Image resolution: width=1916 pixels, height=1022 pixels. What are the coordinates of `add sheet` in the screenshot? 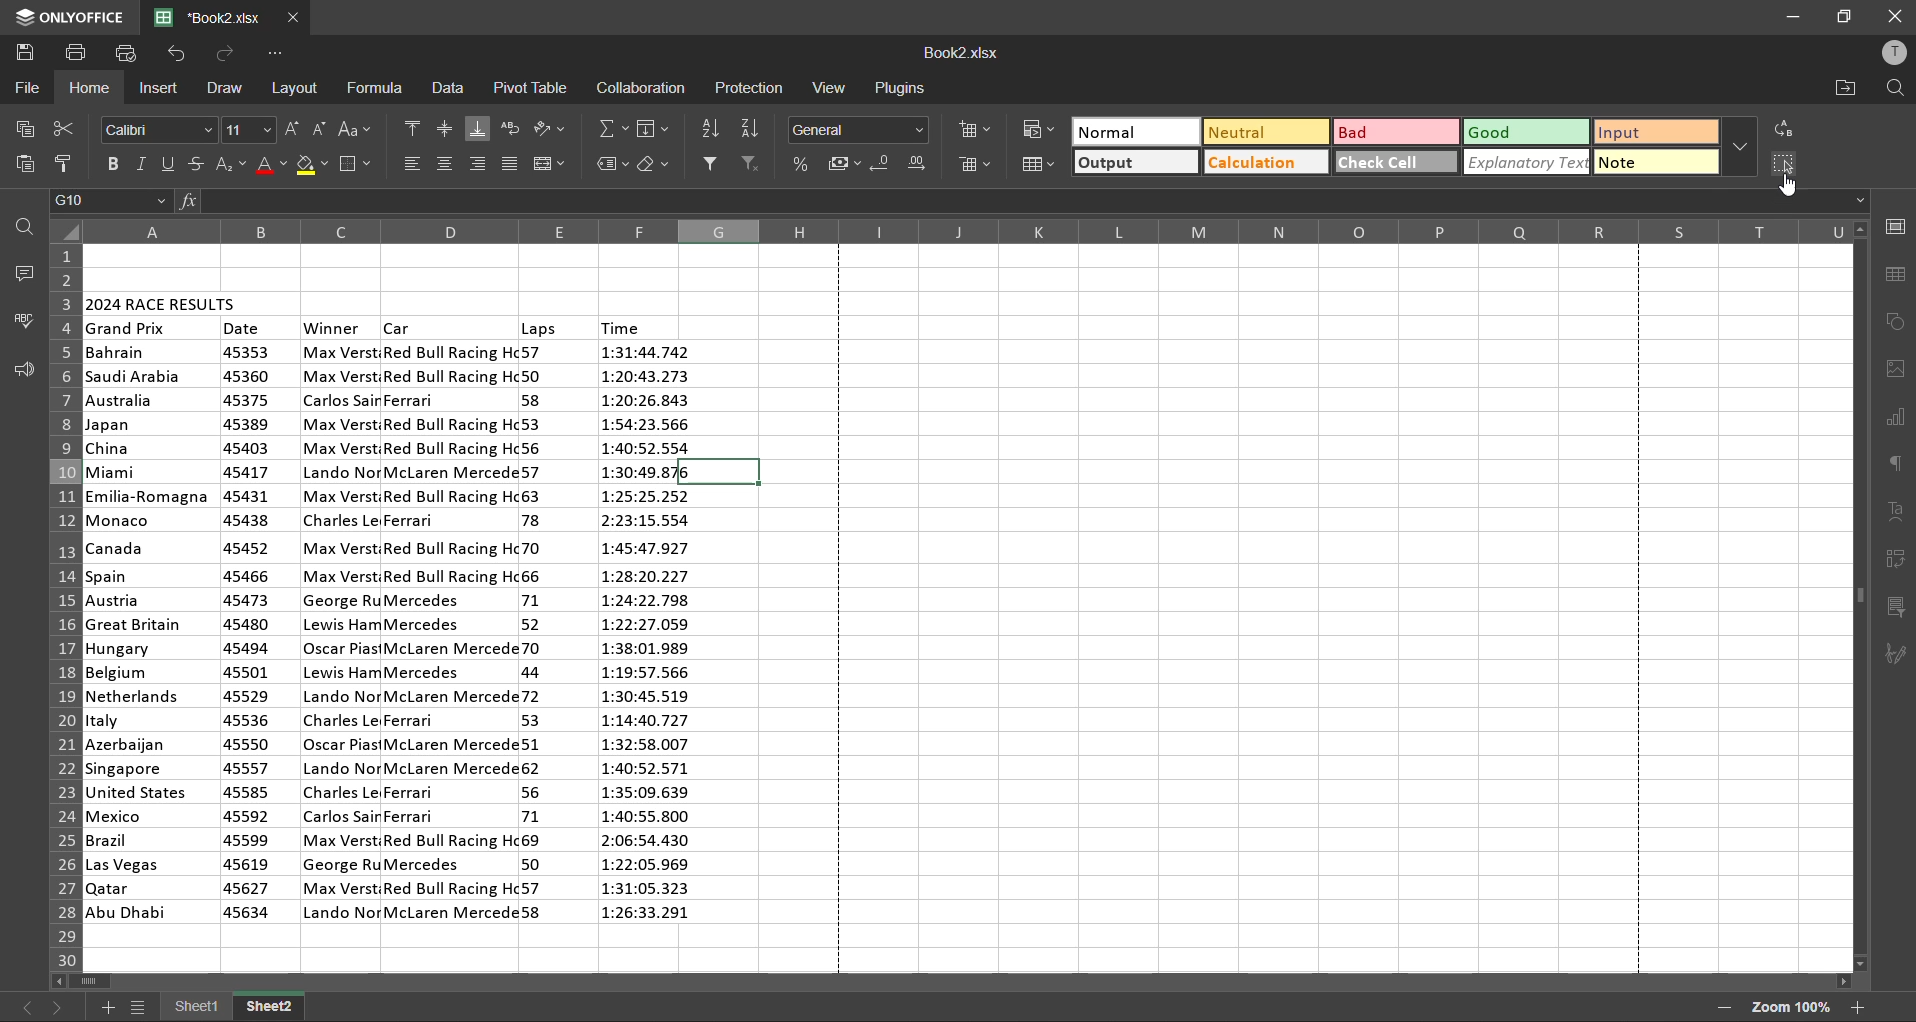 It's located at (108, 1010).